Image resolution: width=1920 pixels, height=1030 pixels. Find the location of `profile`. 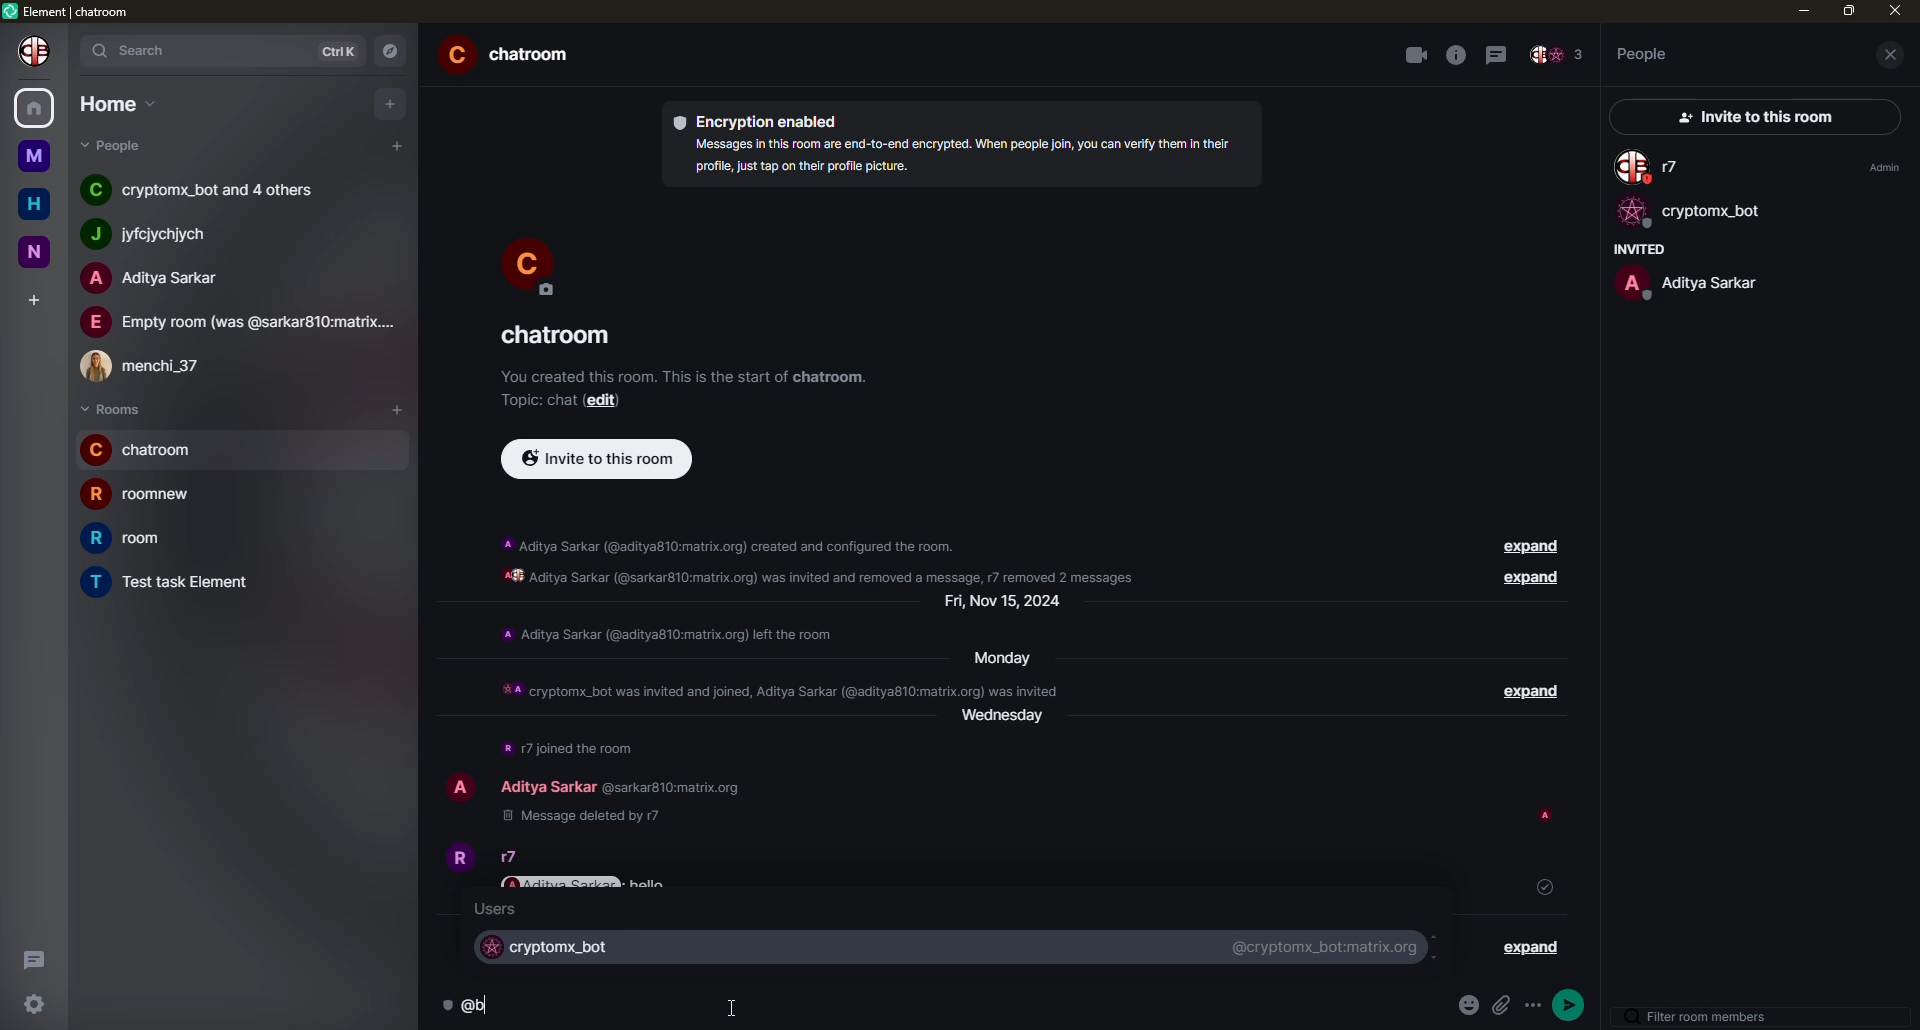

profile is located at coordinates (38, 50).